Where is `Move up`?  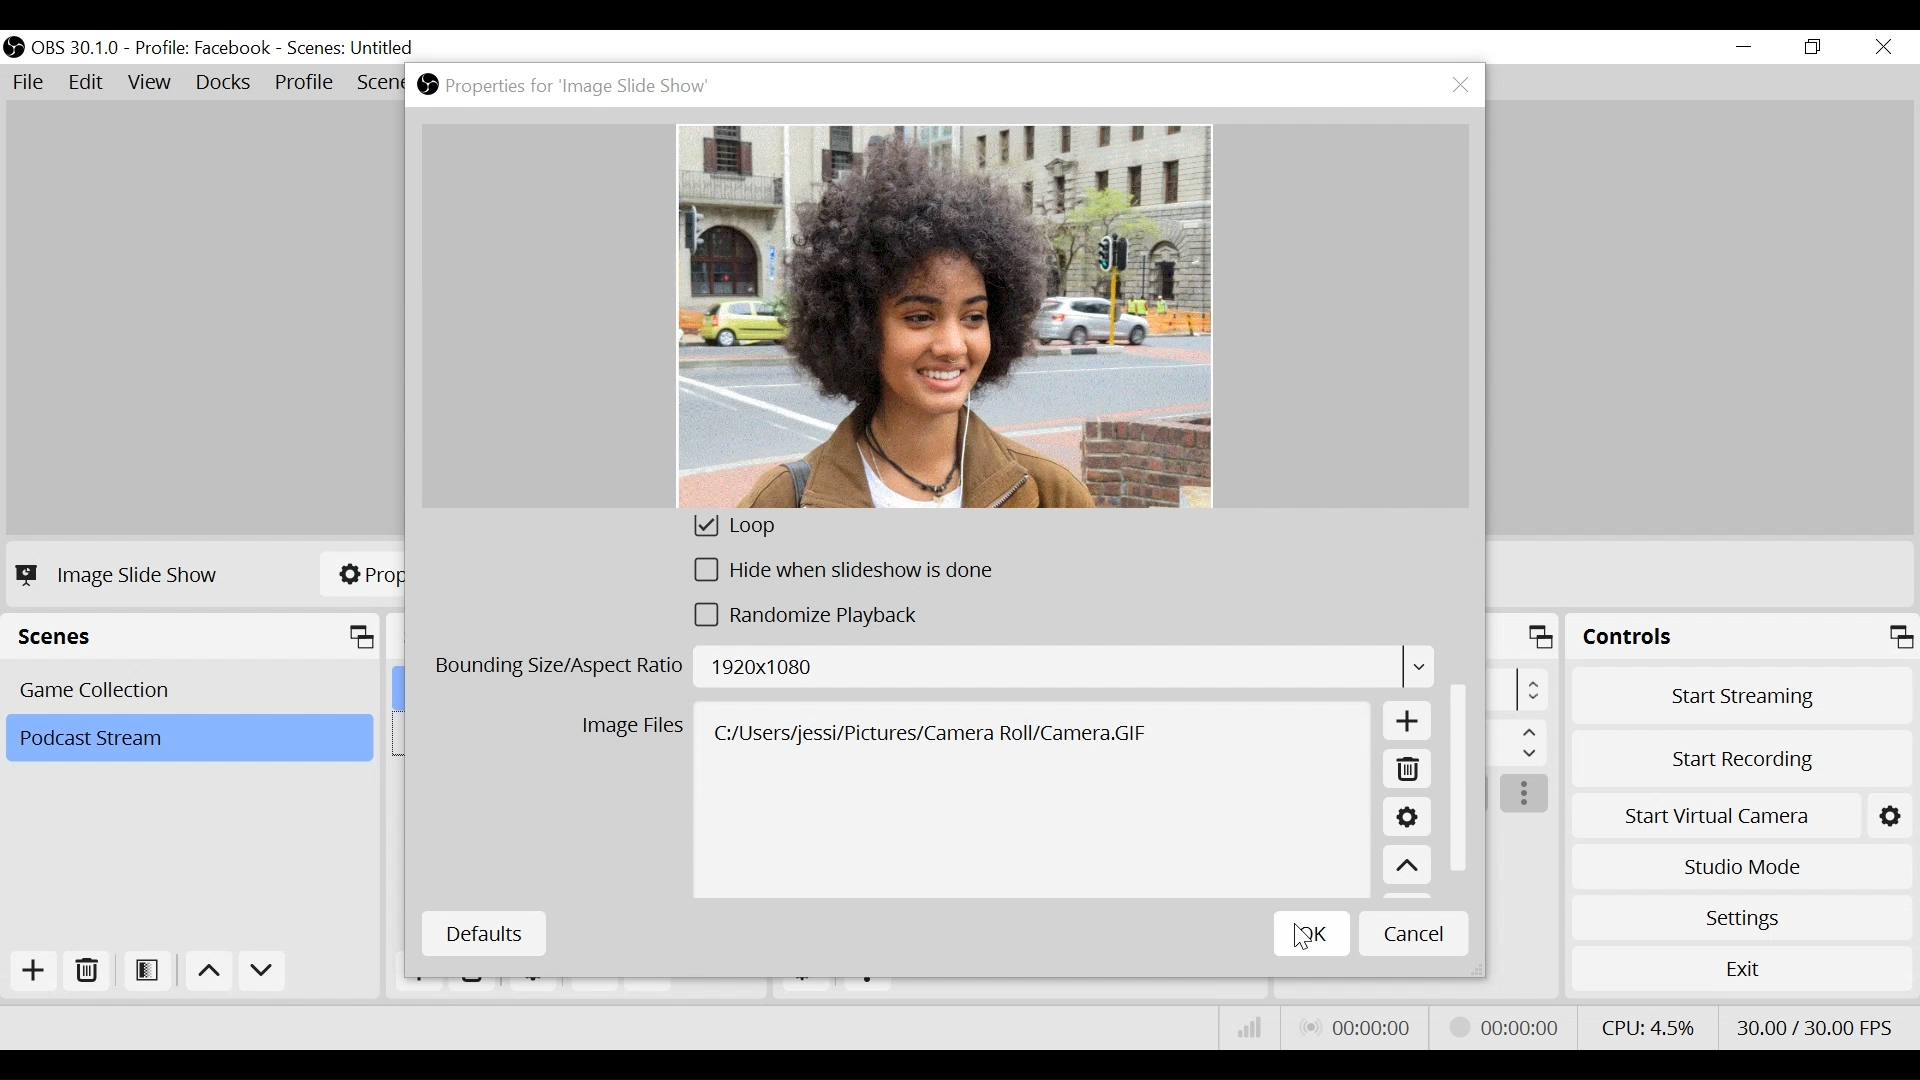 Move up is located at coordinates (1407, 867).